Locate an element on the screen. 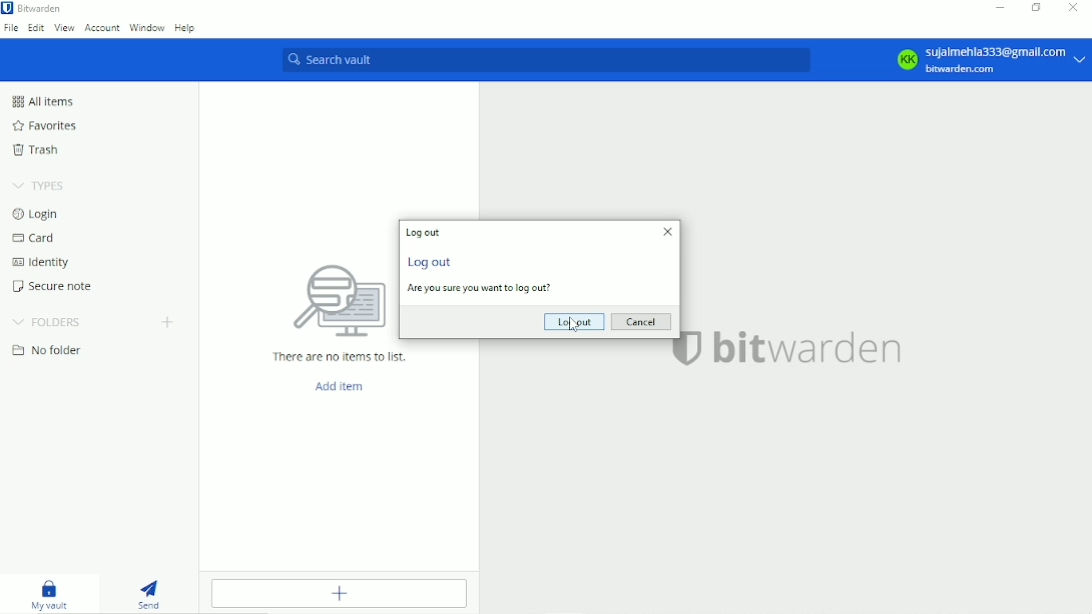  logo is located at coordinates (690, 350).